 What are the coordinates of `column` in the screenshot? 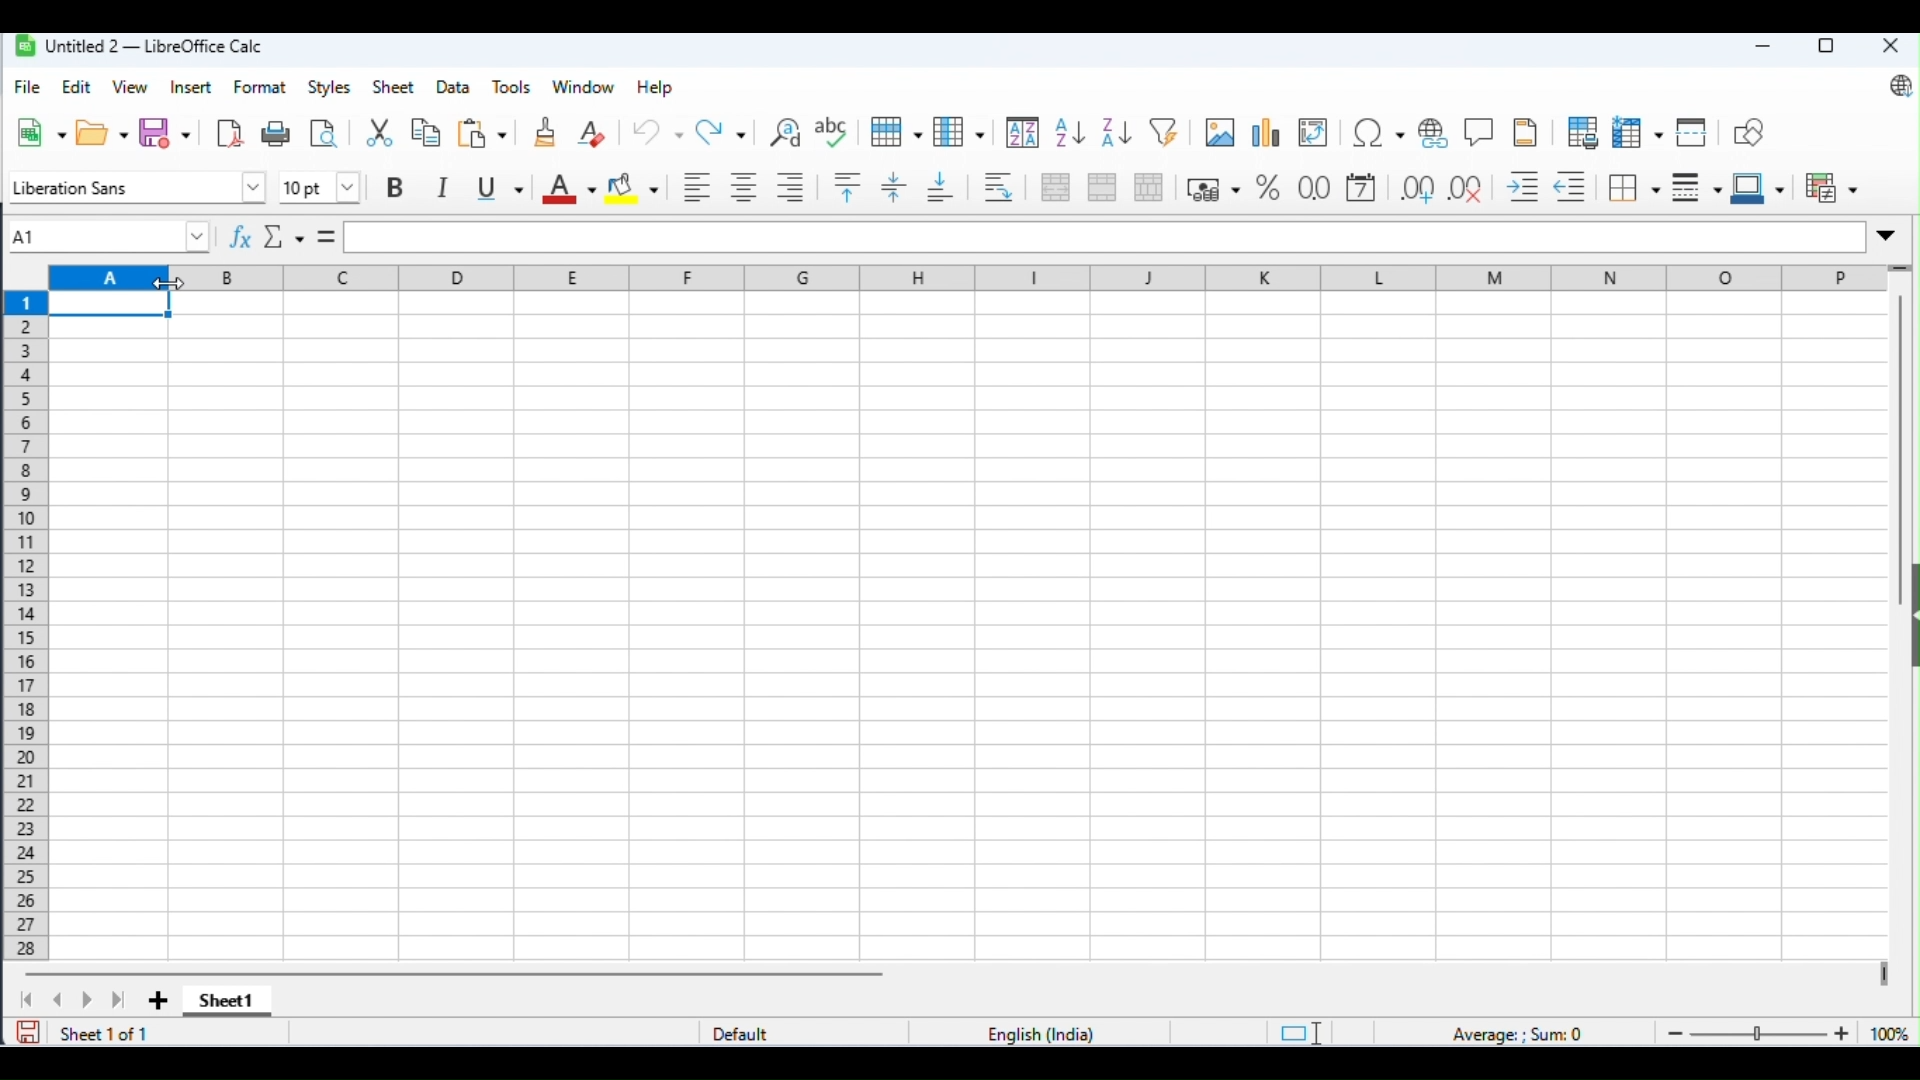 It's located at (961, 131).